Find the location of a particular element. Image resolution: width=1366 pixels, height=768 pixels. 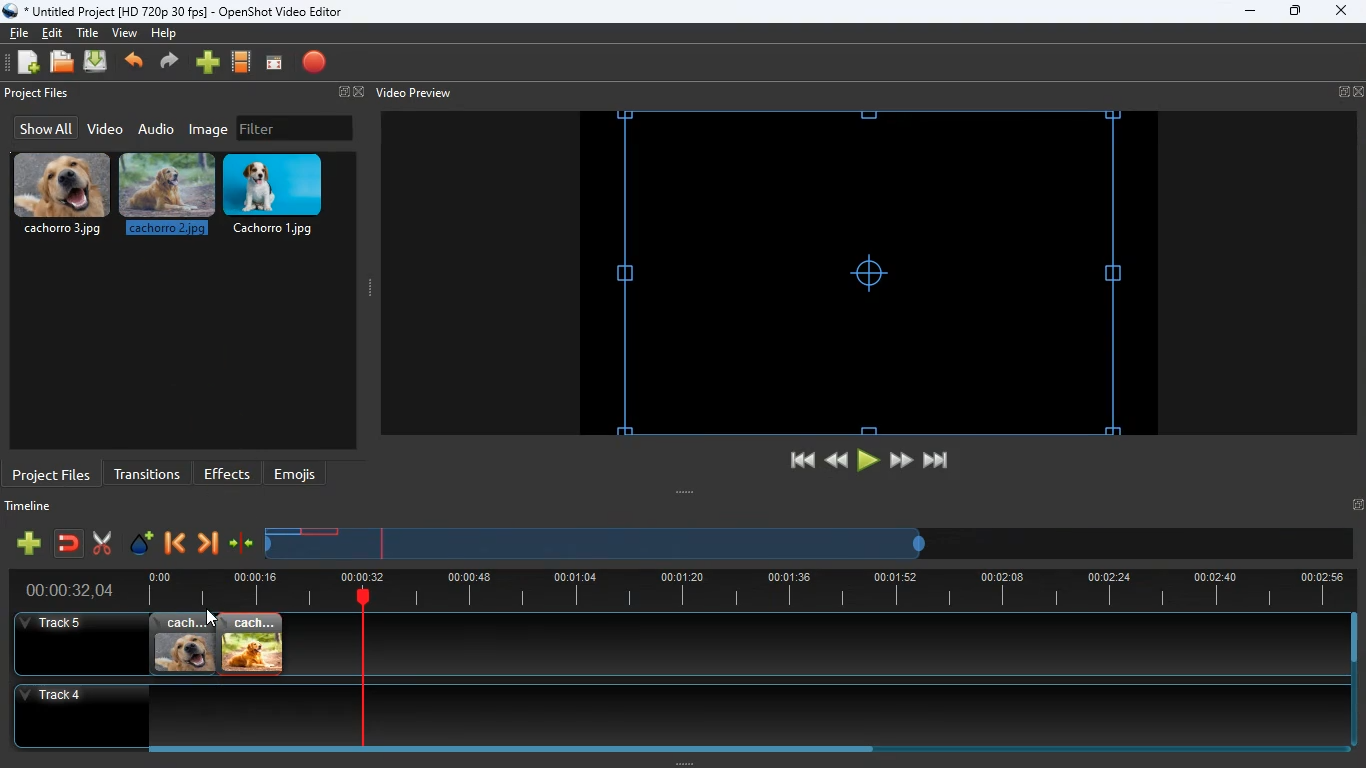

edit is located at coordinates (55, 33).